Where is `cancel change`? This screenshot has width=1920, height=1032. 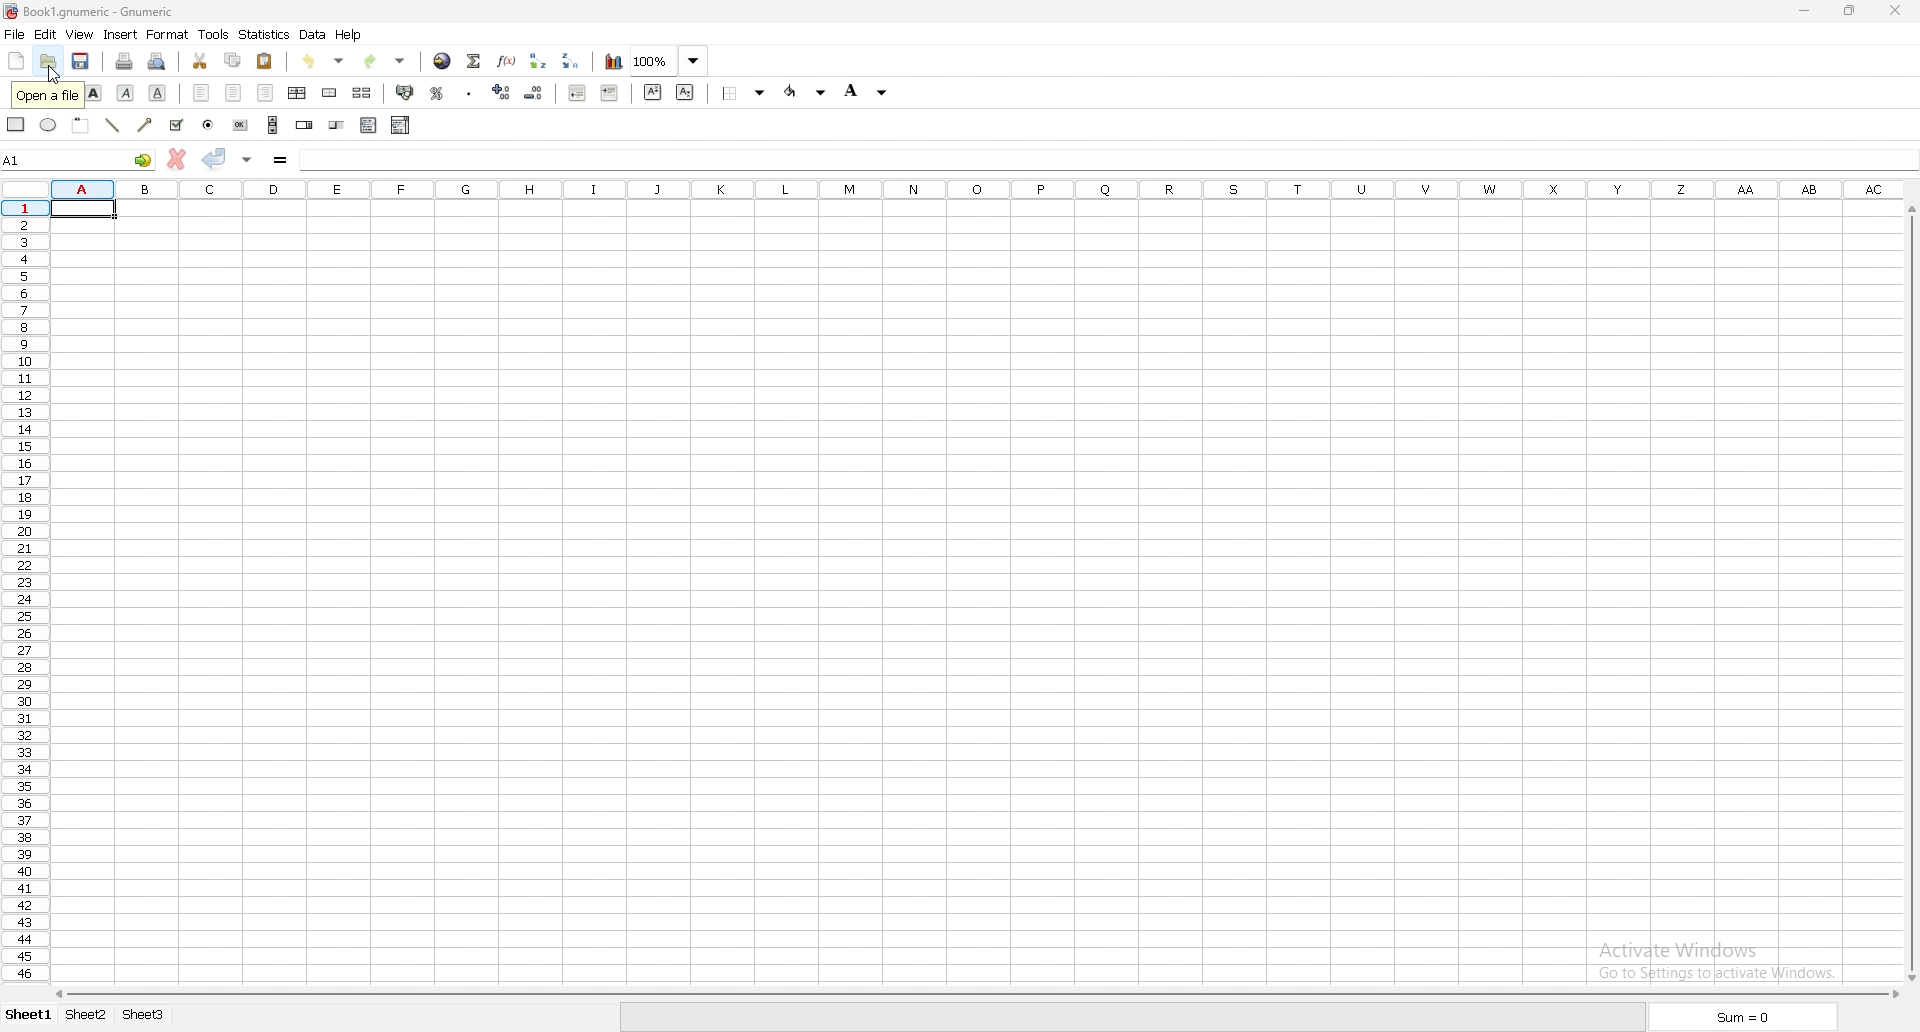 cancel change is located at coordinates (177, 158).